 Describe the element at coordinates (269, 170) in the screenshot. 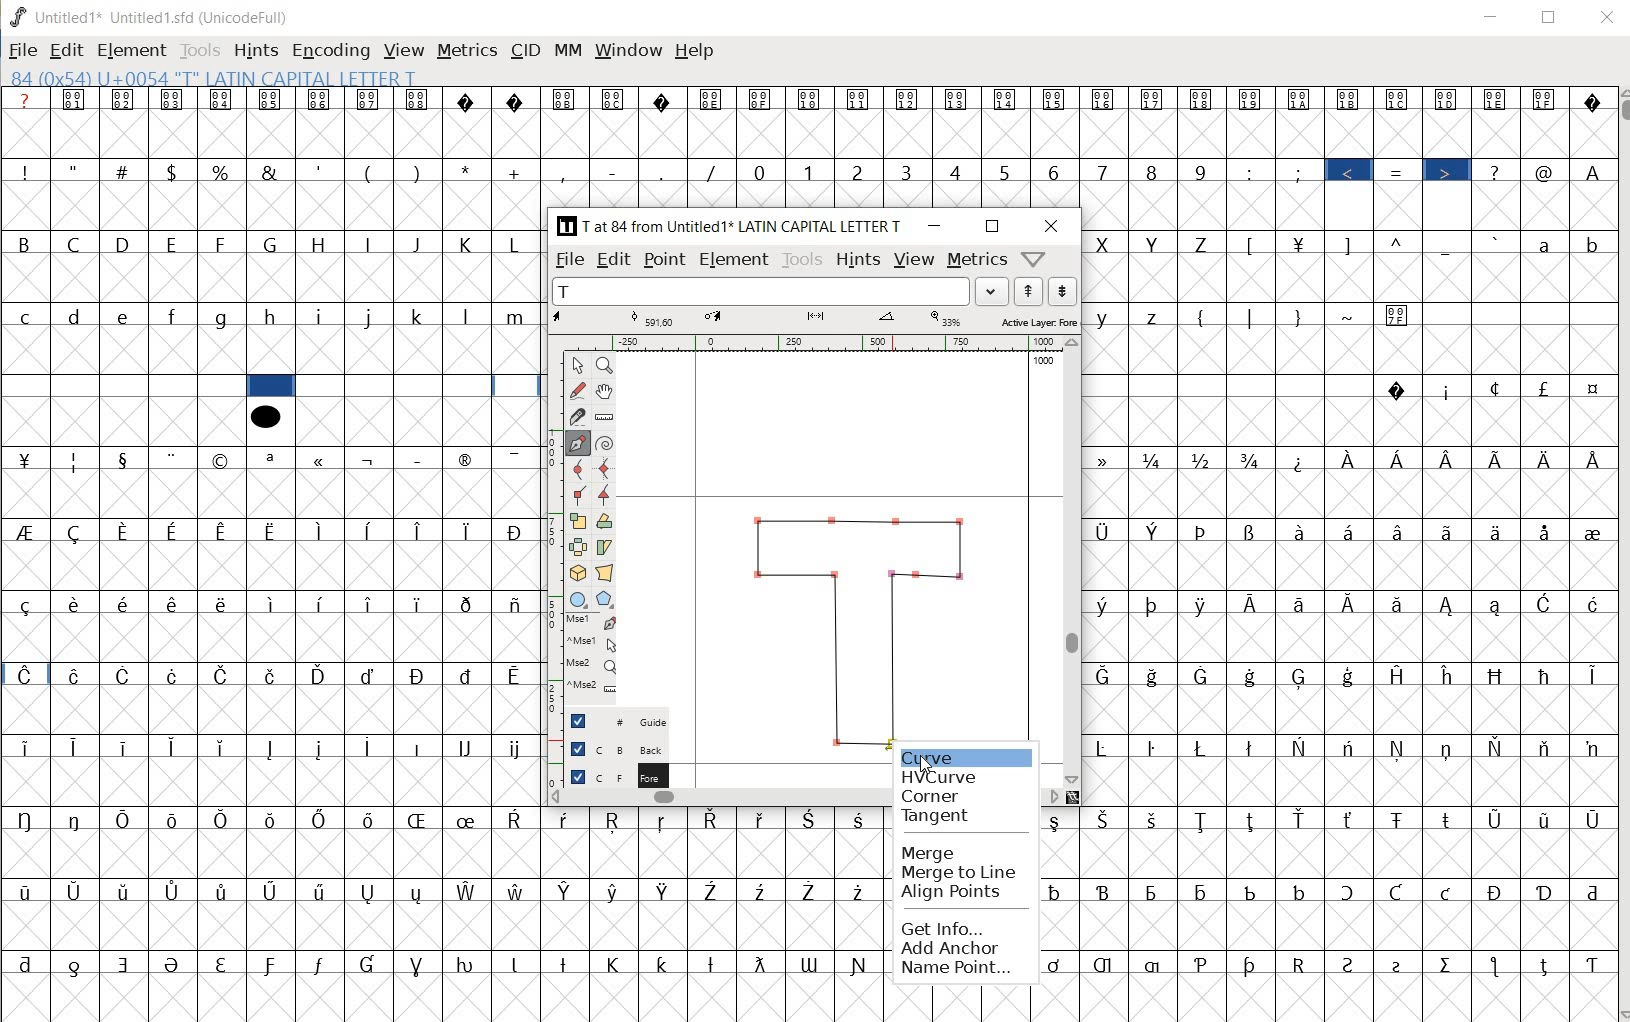

I see `&` at that location.